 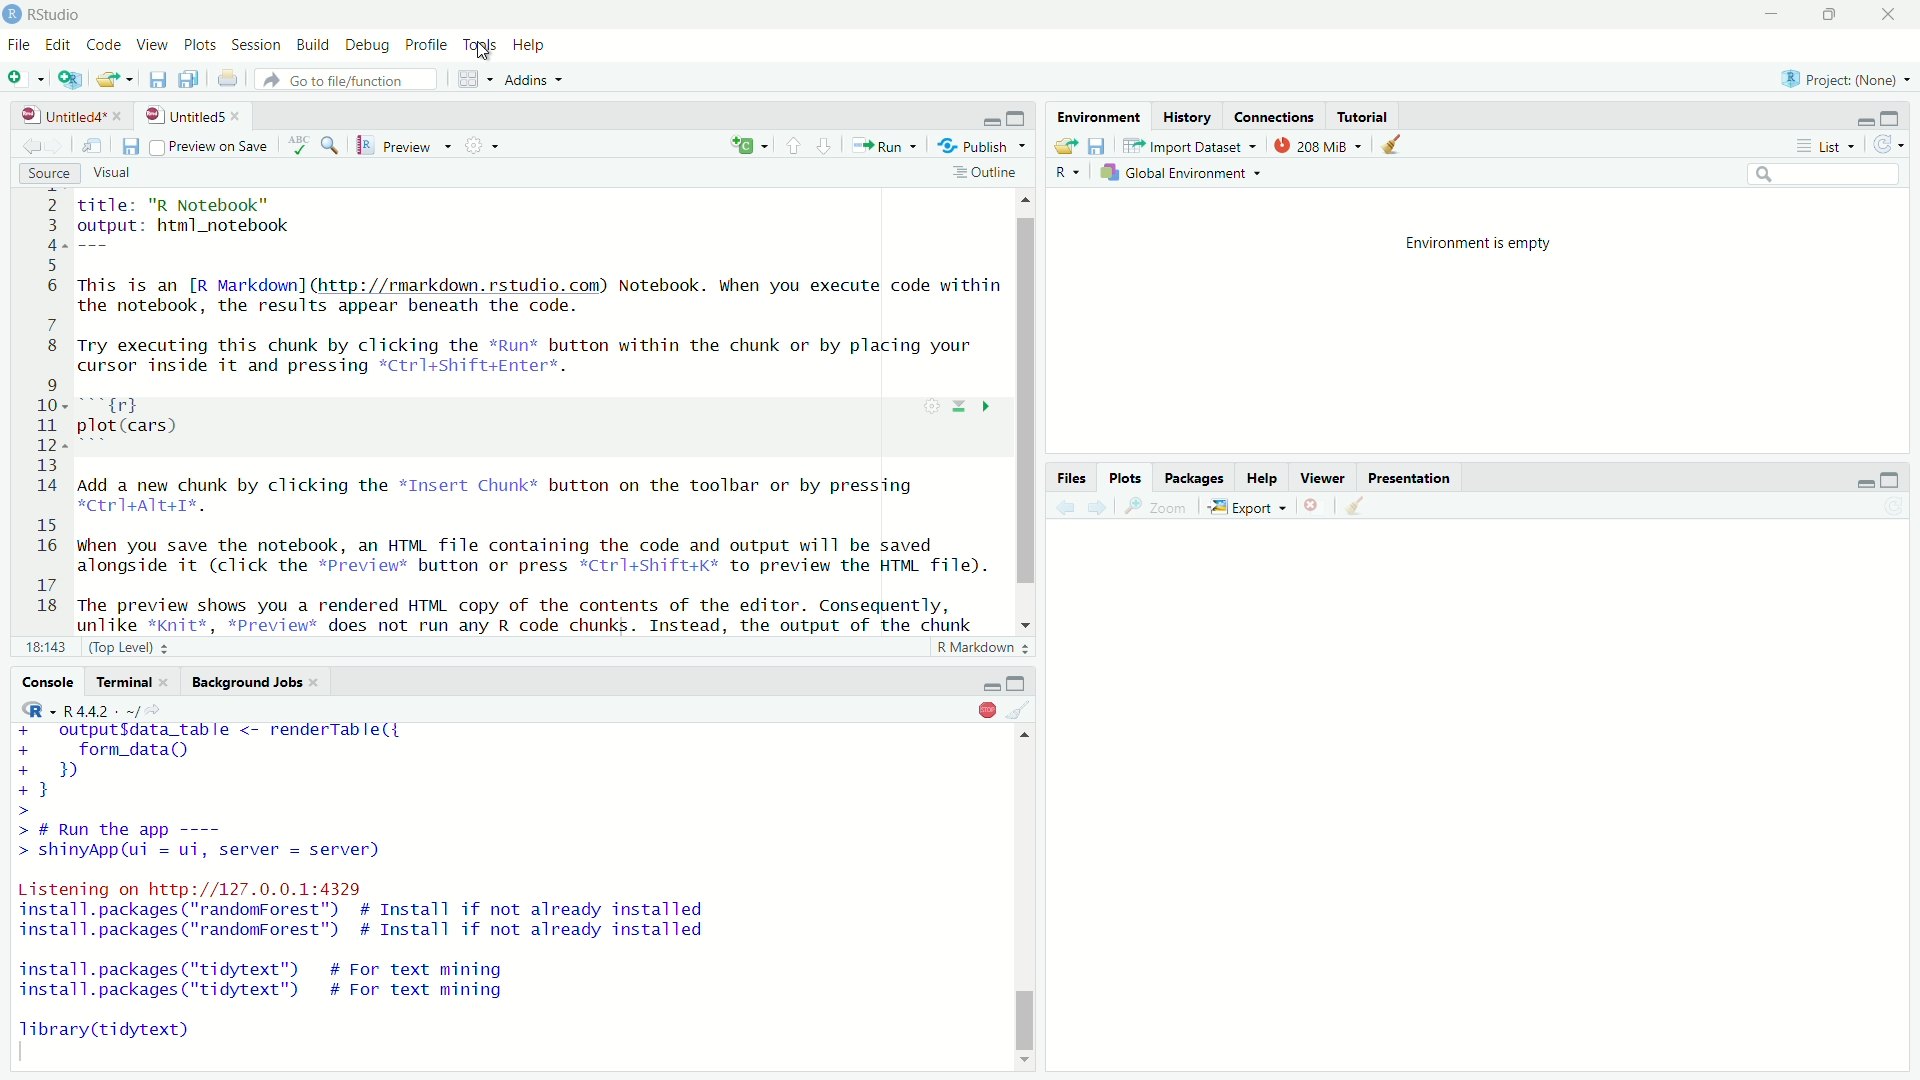 What do you see at coordinates (121, 116) in the screenshot?
I see `close` at bounding box center [121, 116].